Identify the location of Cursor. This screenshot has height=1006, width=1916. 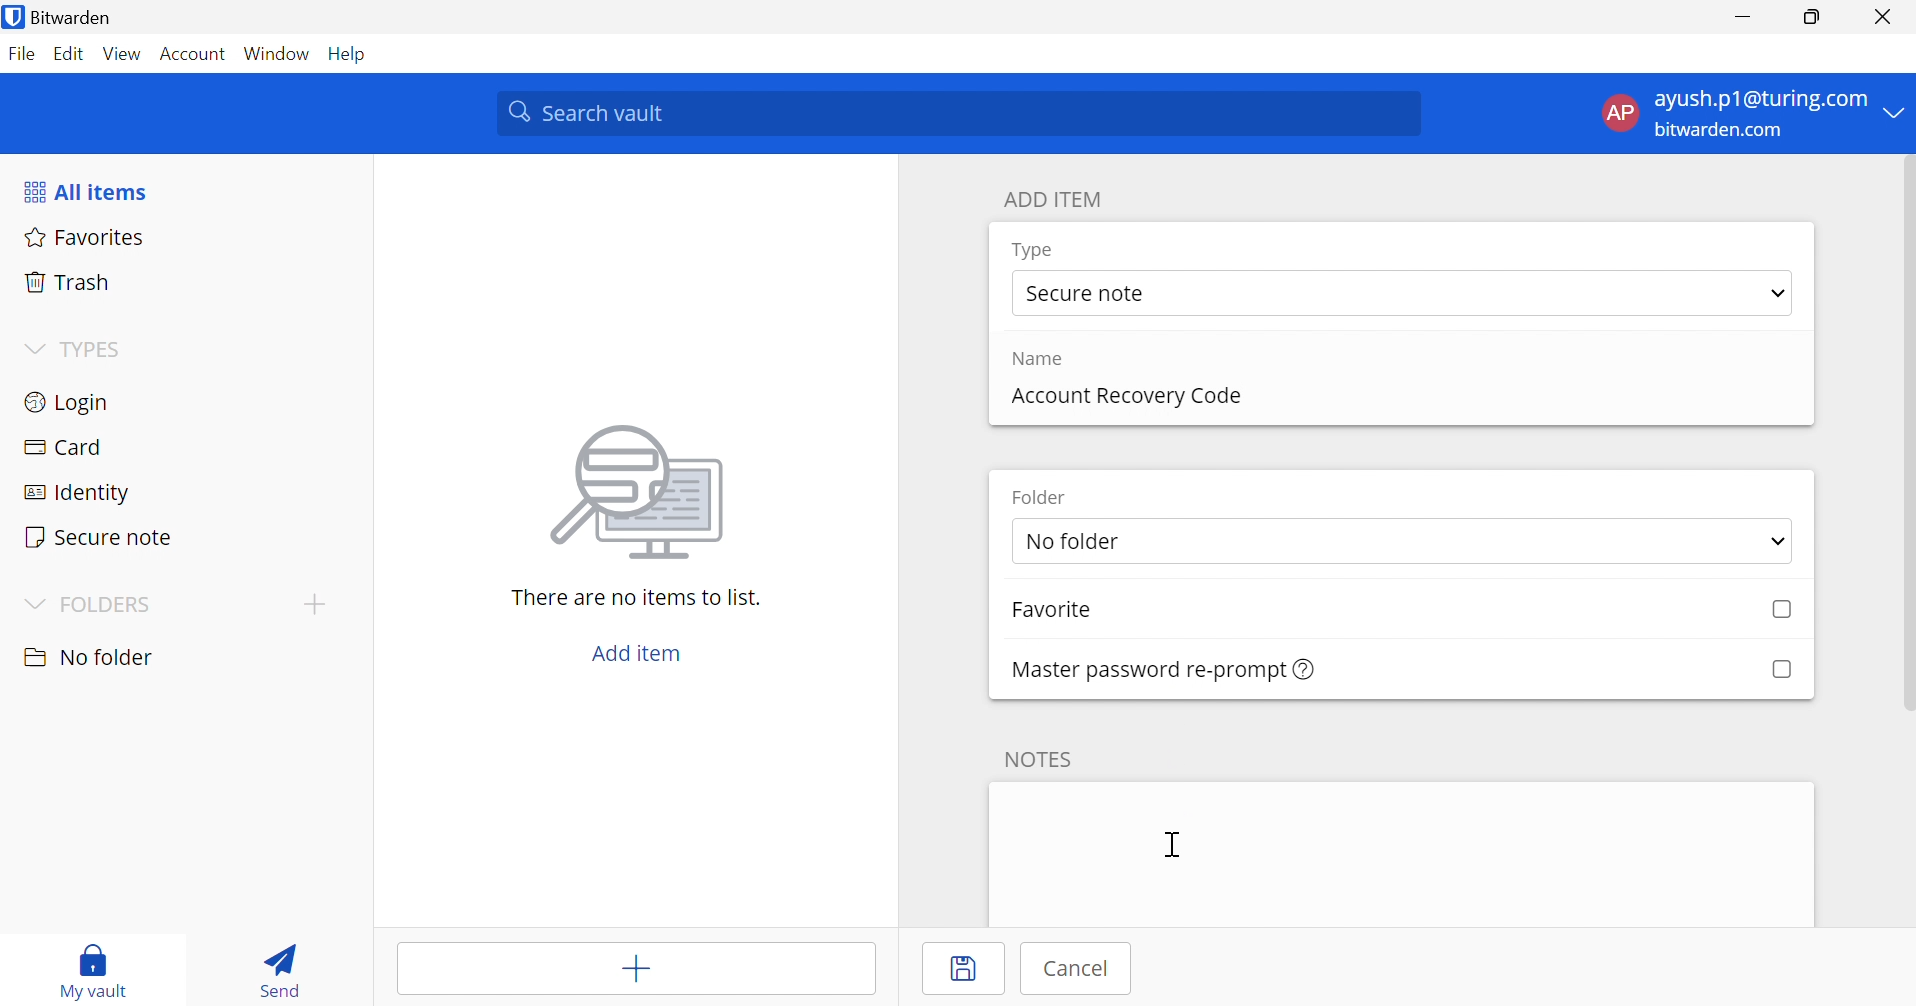
(1173, 847).